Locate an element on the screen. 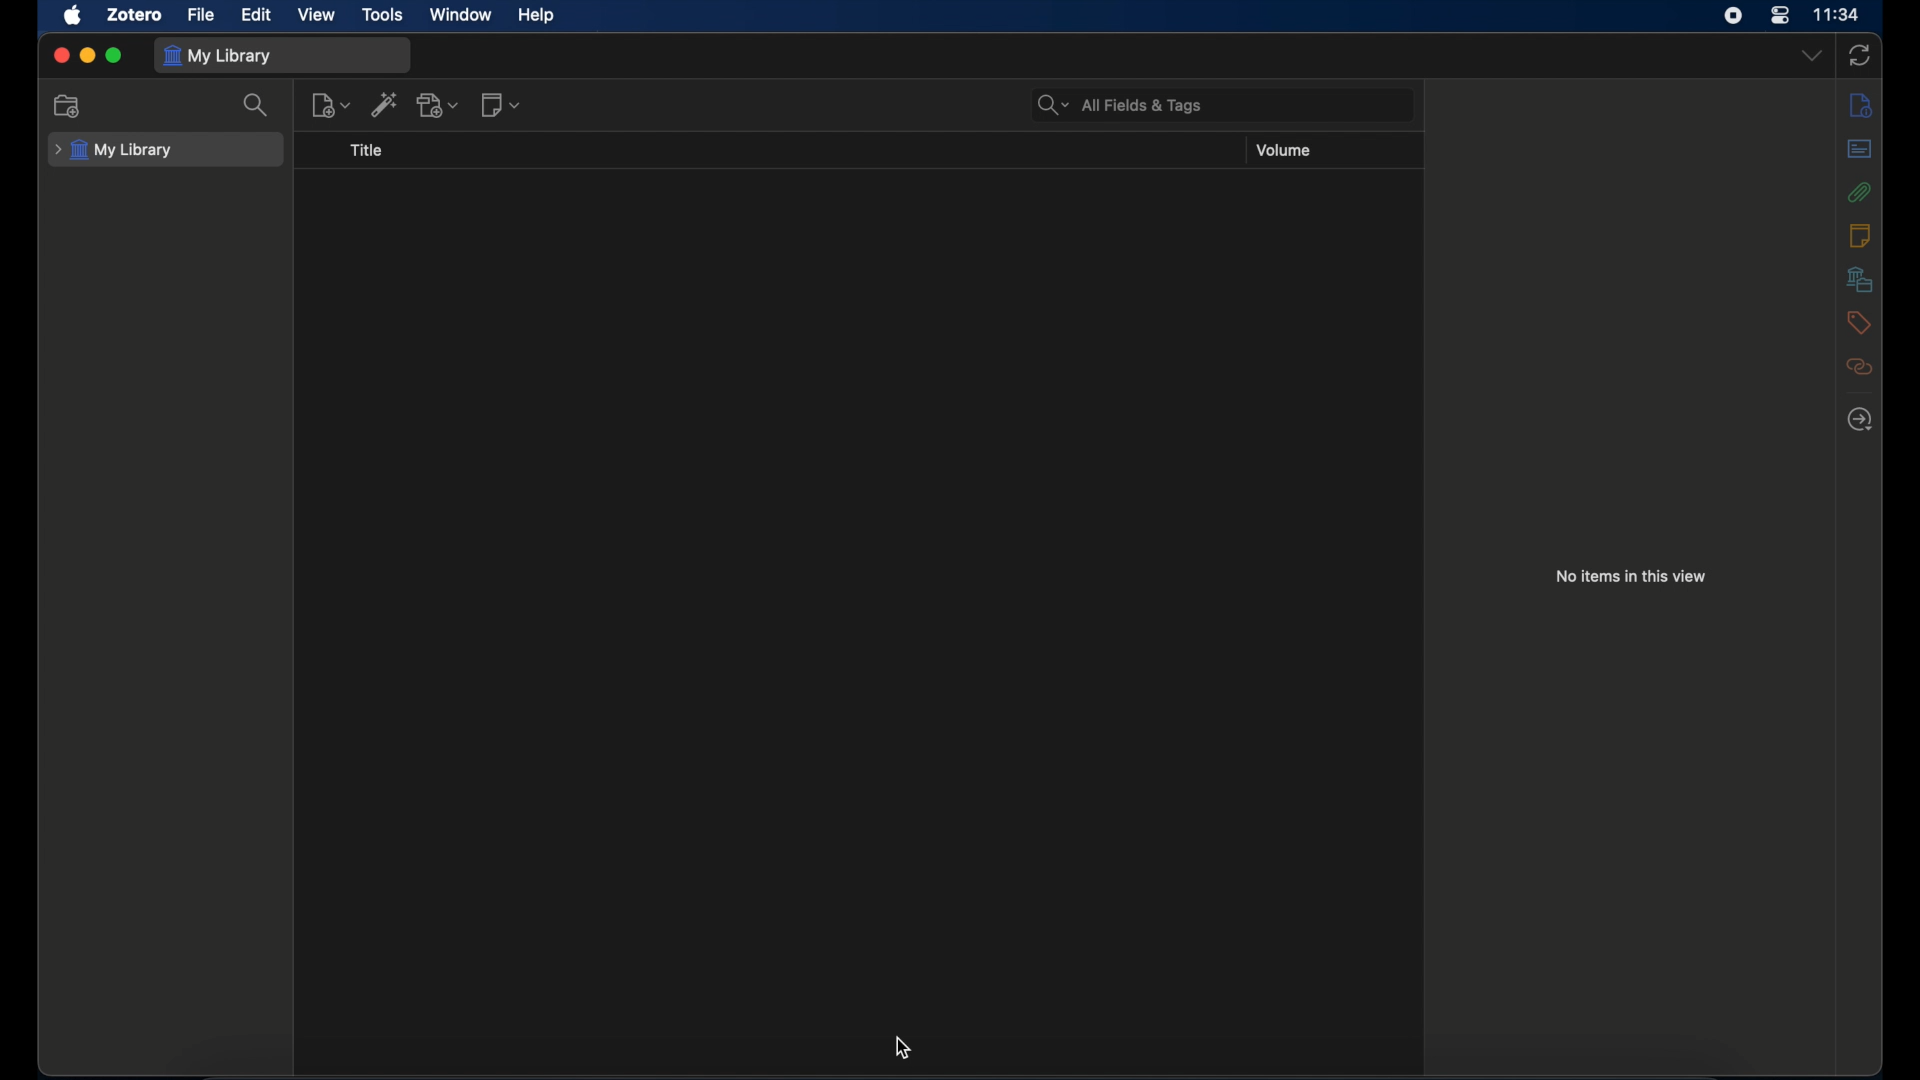  abstract is located at coordinates (1860, 149).